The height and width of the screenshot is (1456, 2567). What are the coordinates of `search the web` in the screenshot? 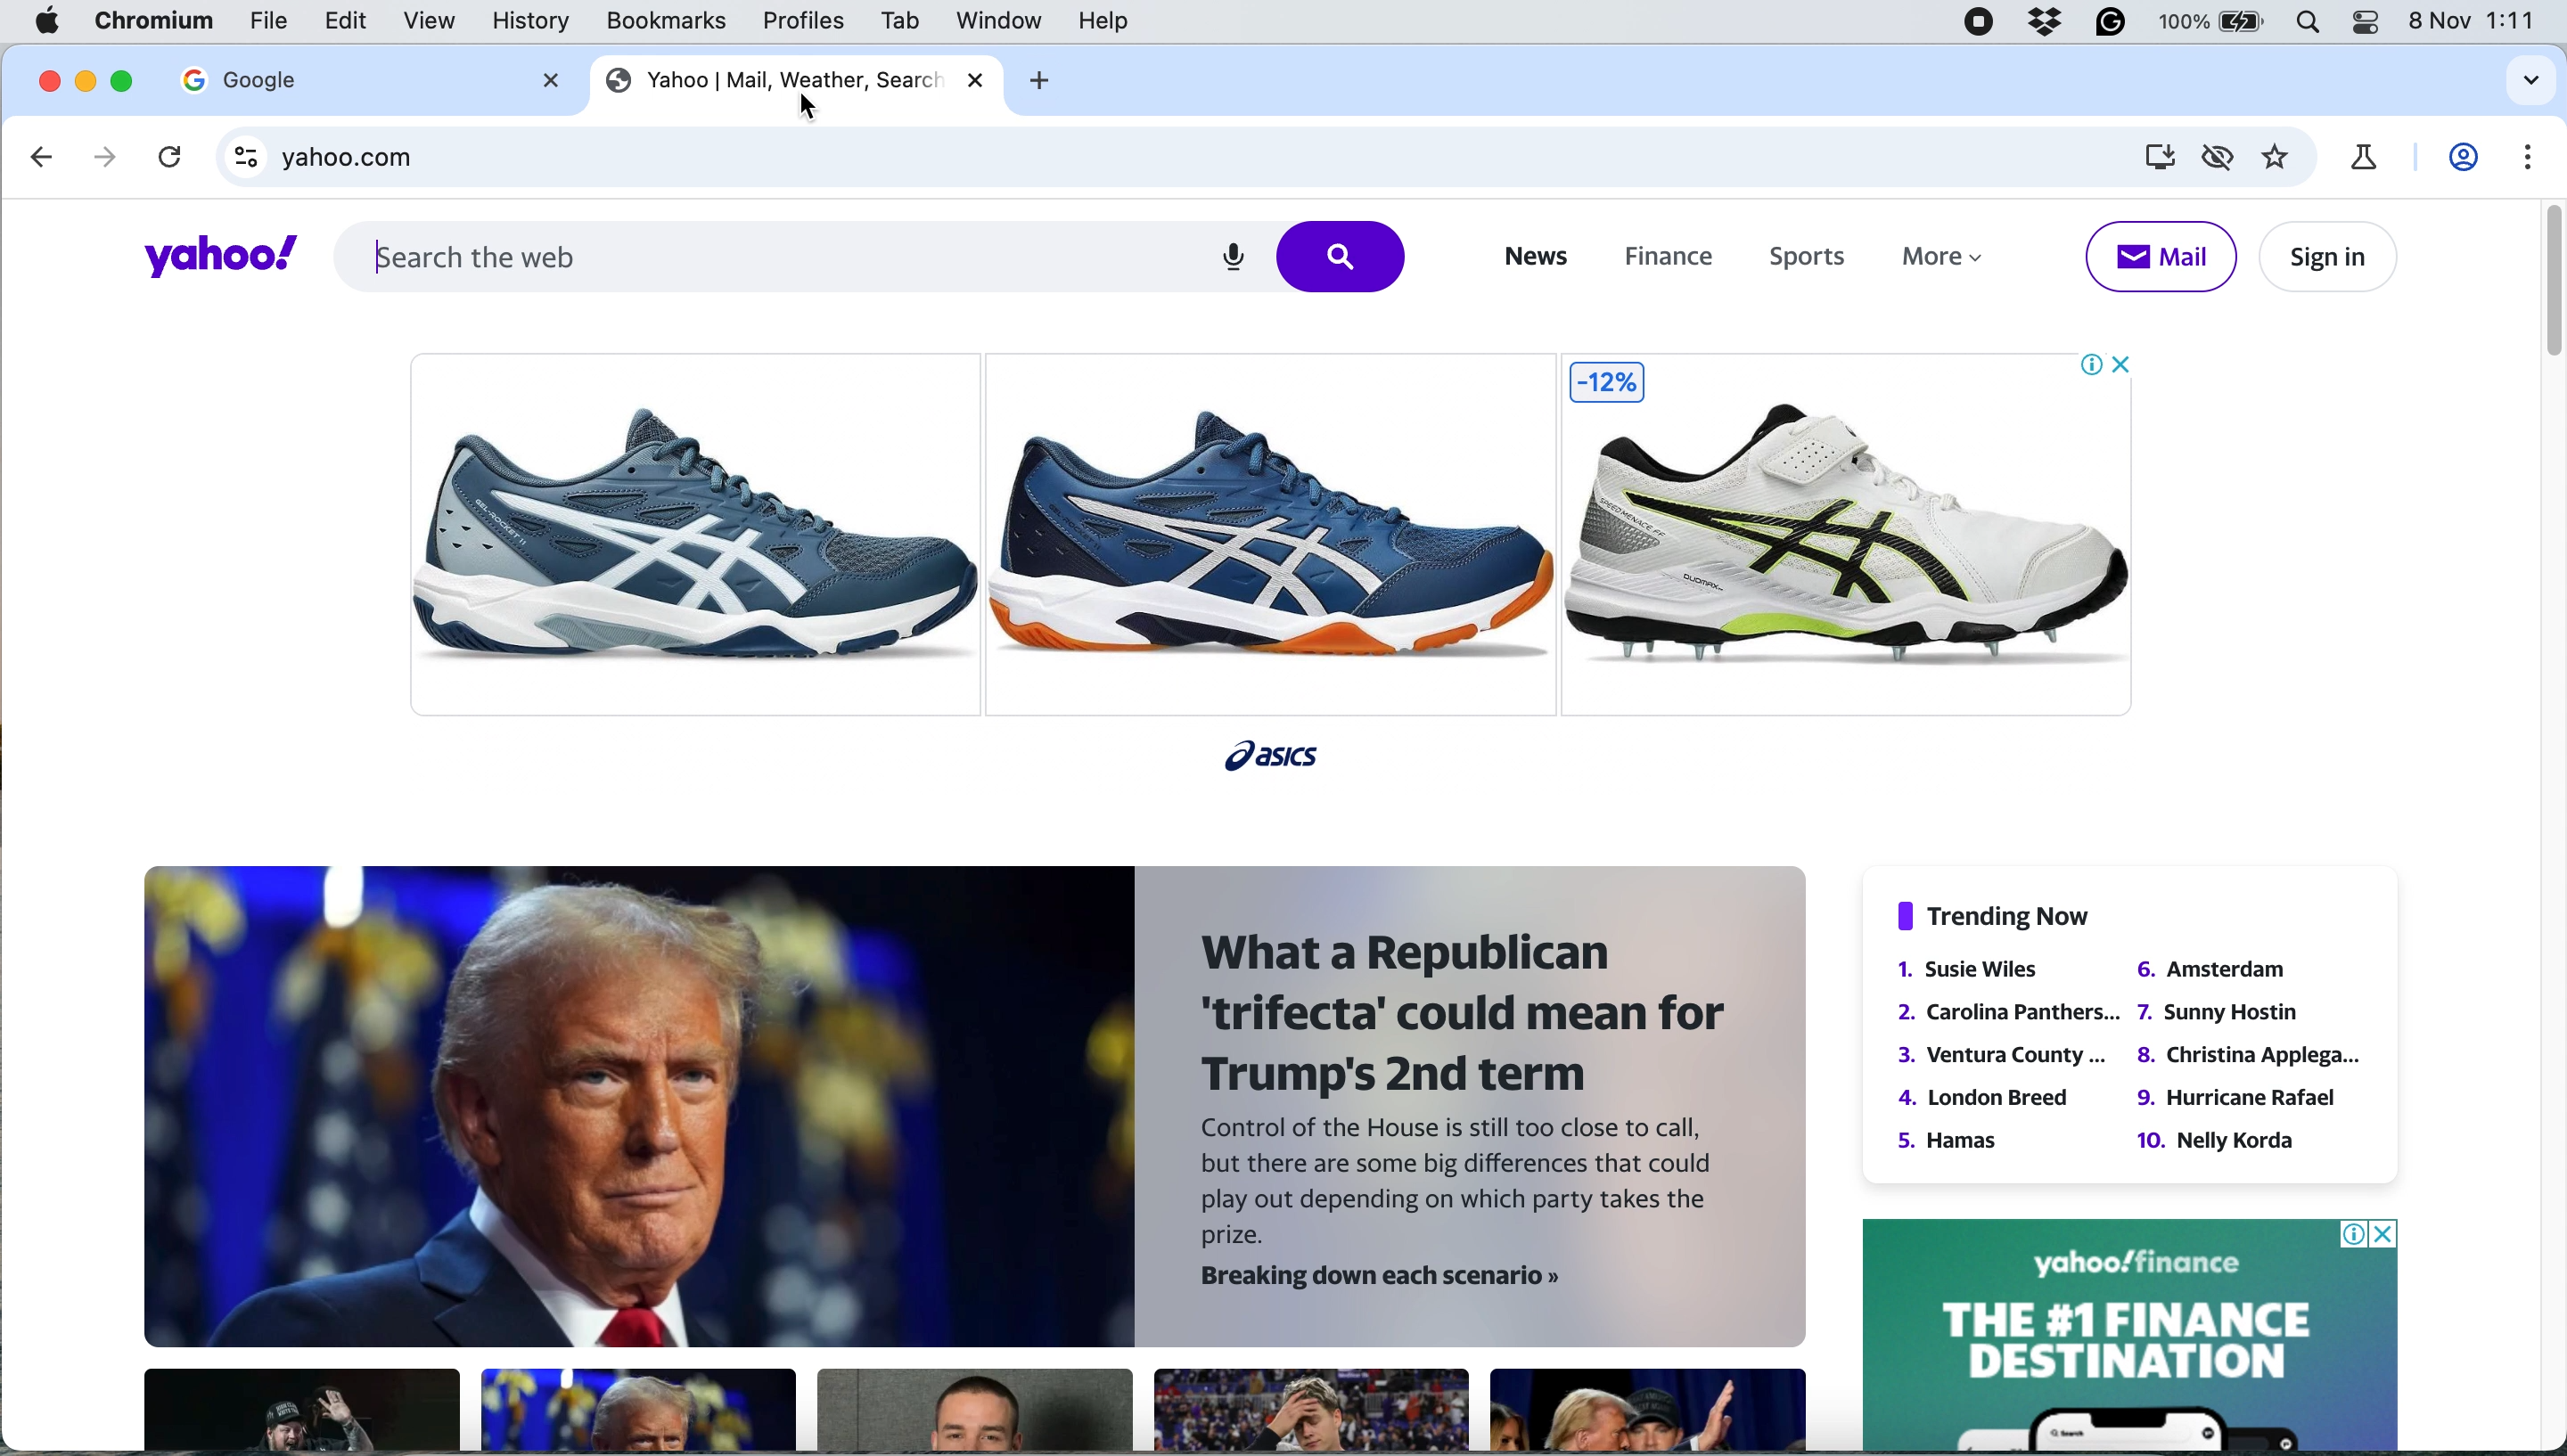 It's located at (872, 254).